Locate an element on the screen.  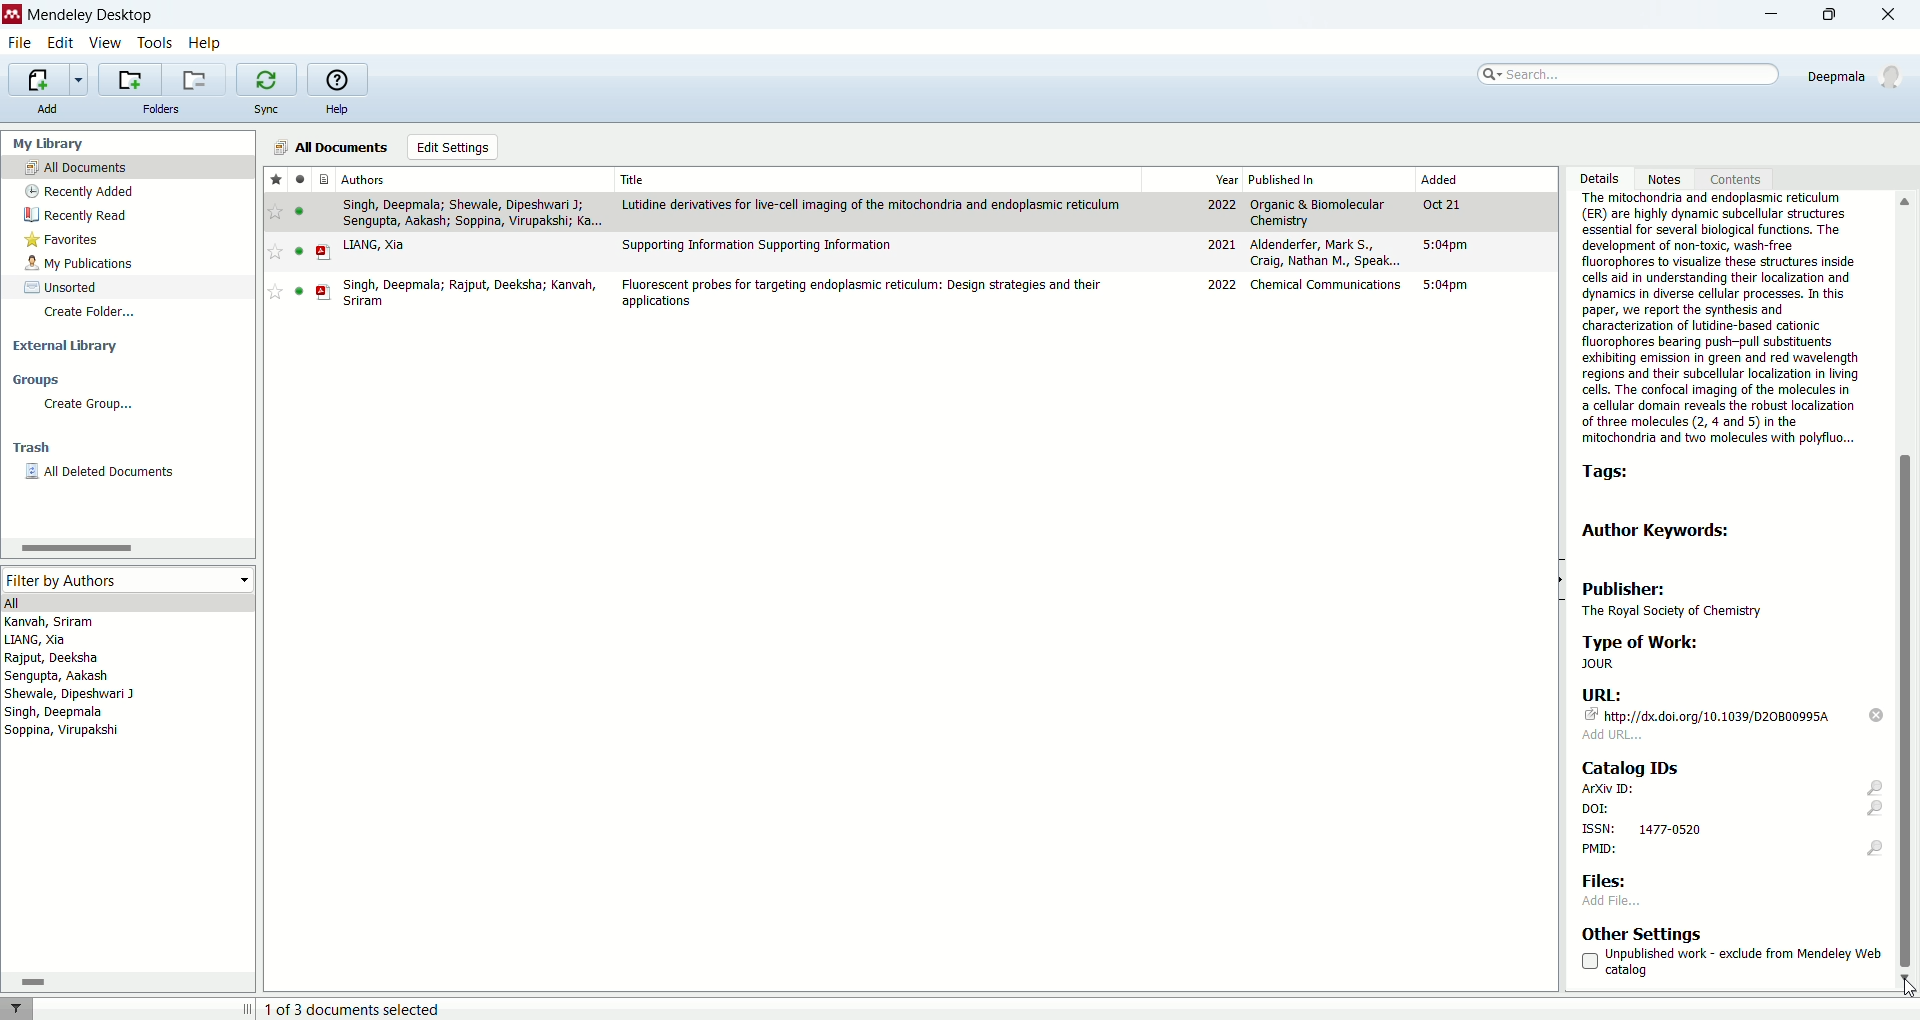
notes is located at coordinates (1669, 178).